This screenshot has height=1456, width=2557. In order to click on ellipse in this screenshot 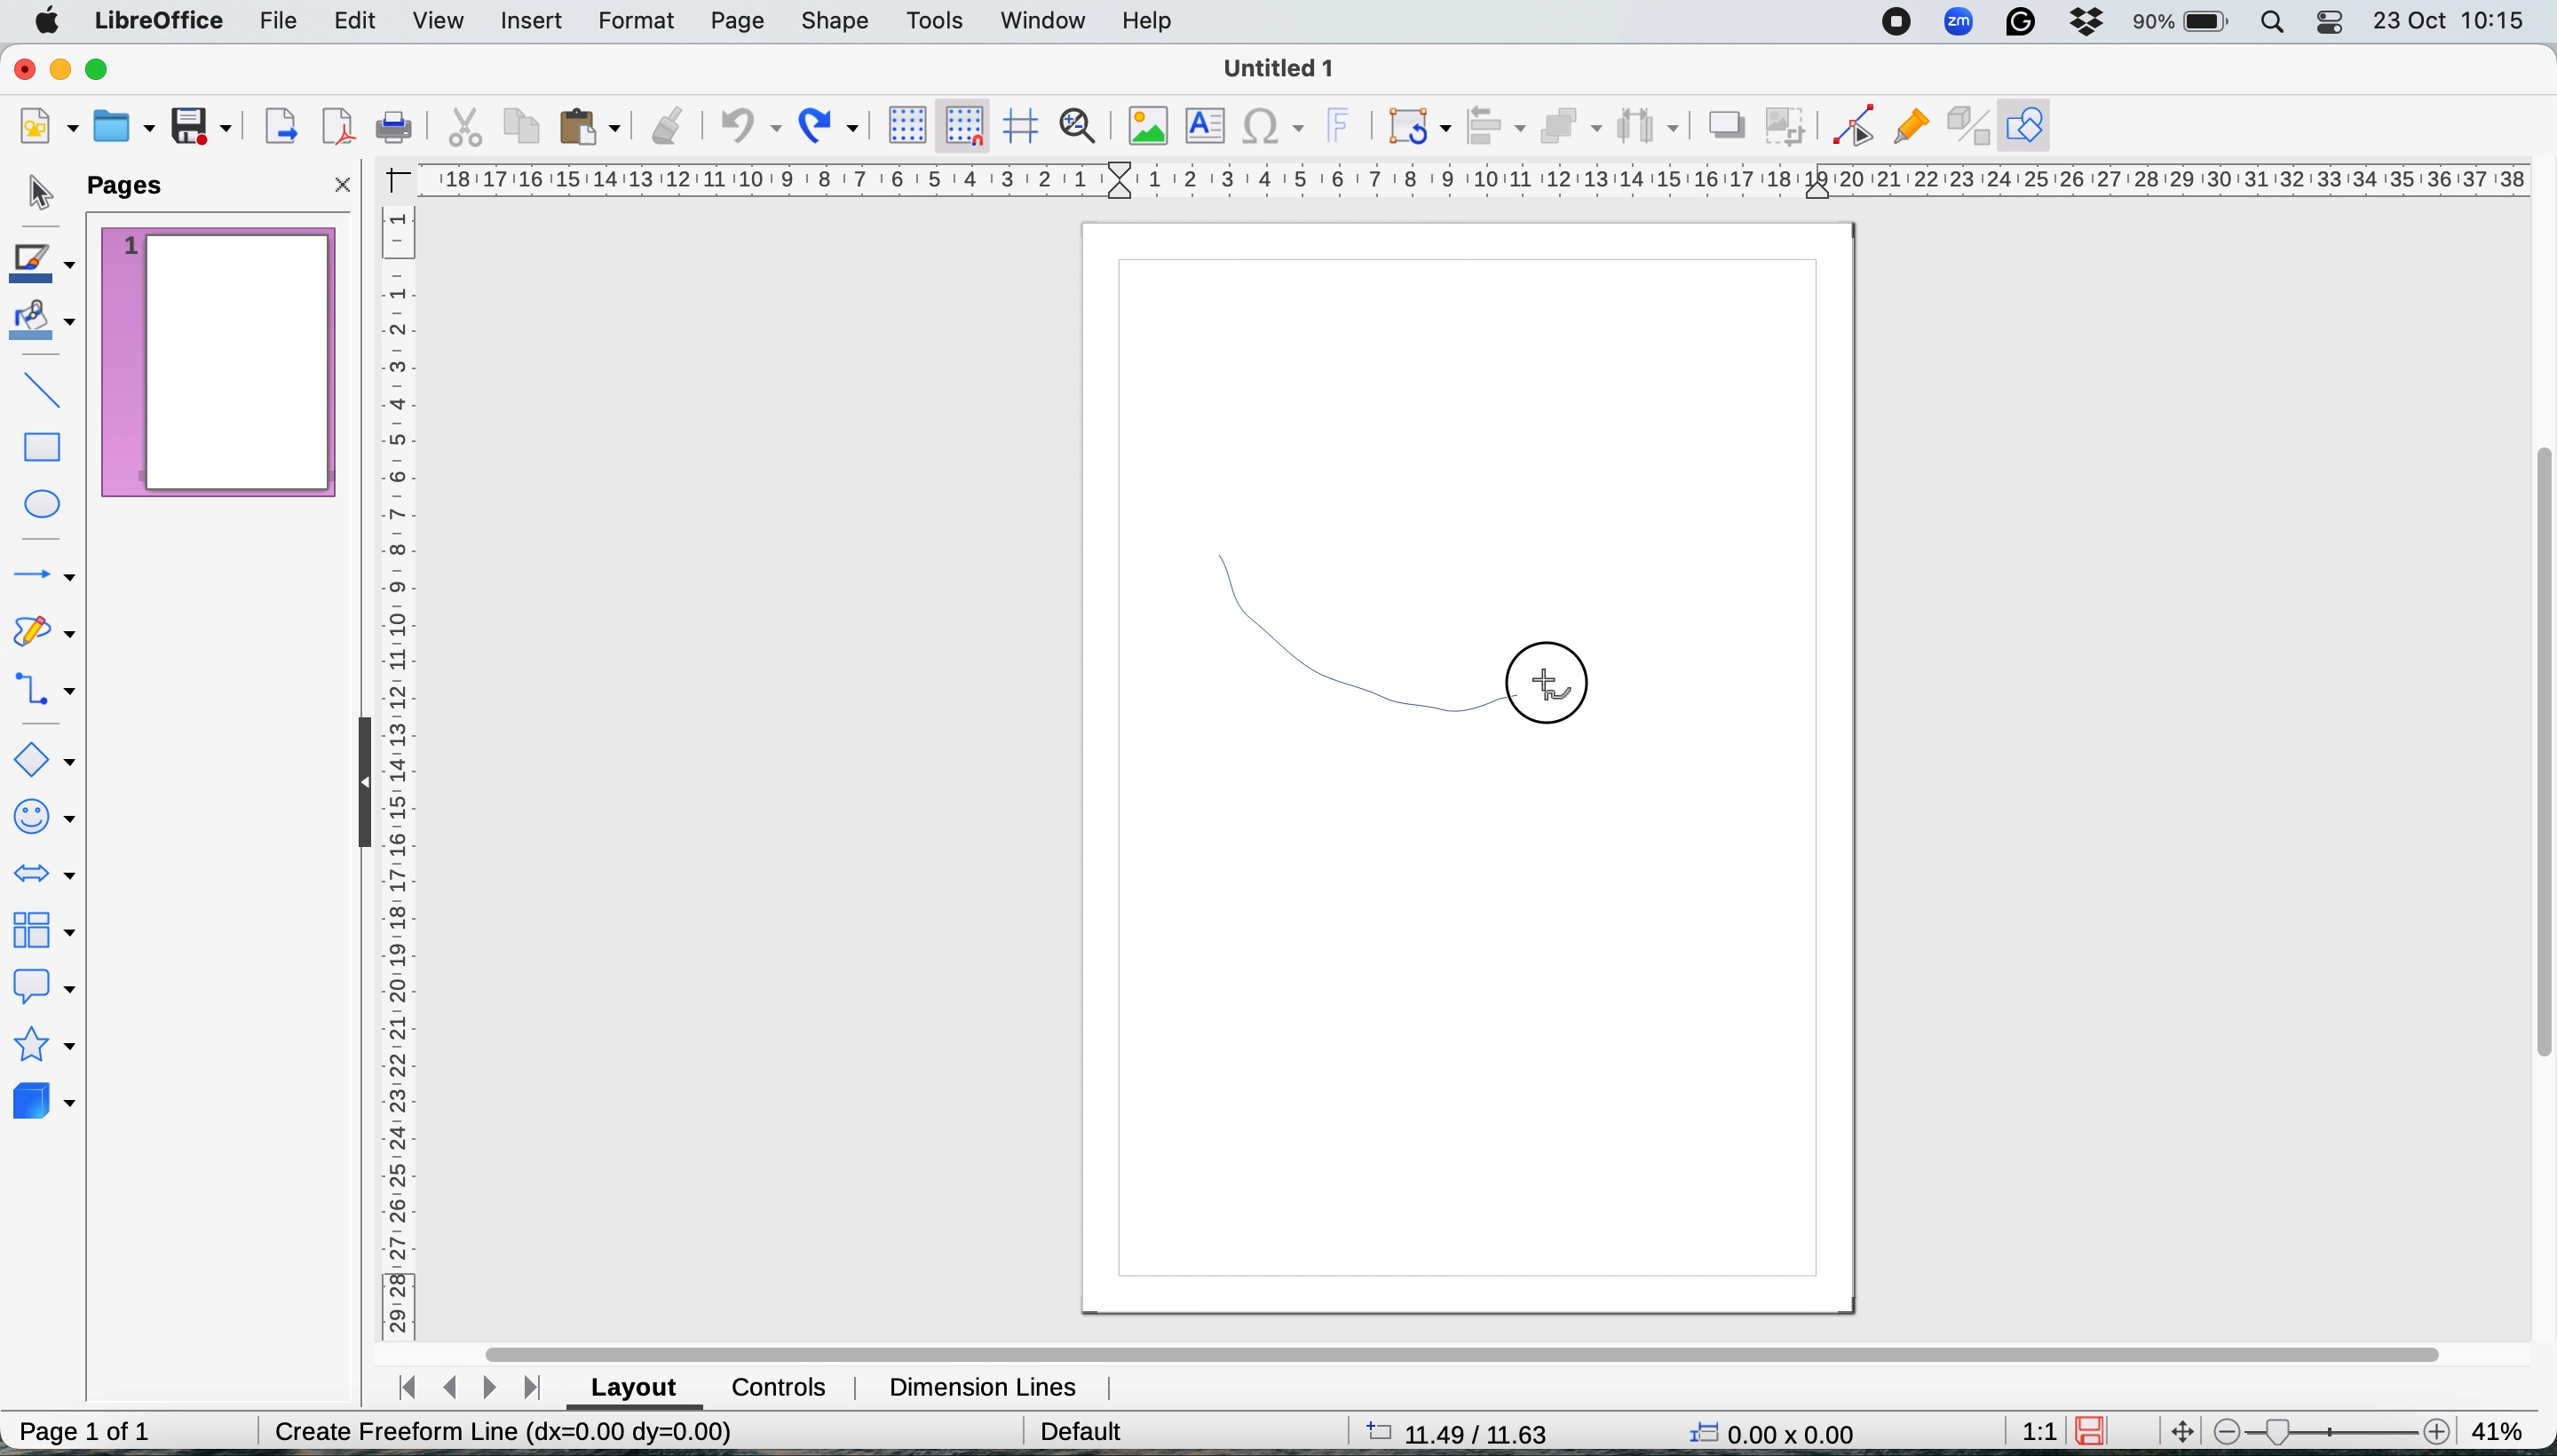, I will do `click(48, 498)`.